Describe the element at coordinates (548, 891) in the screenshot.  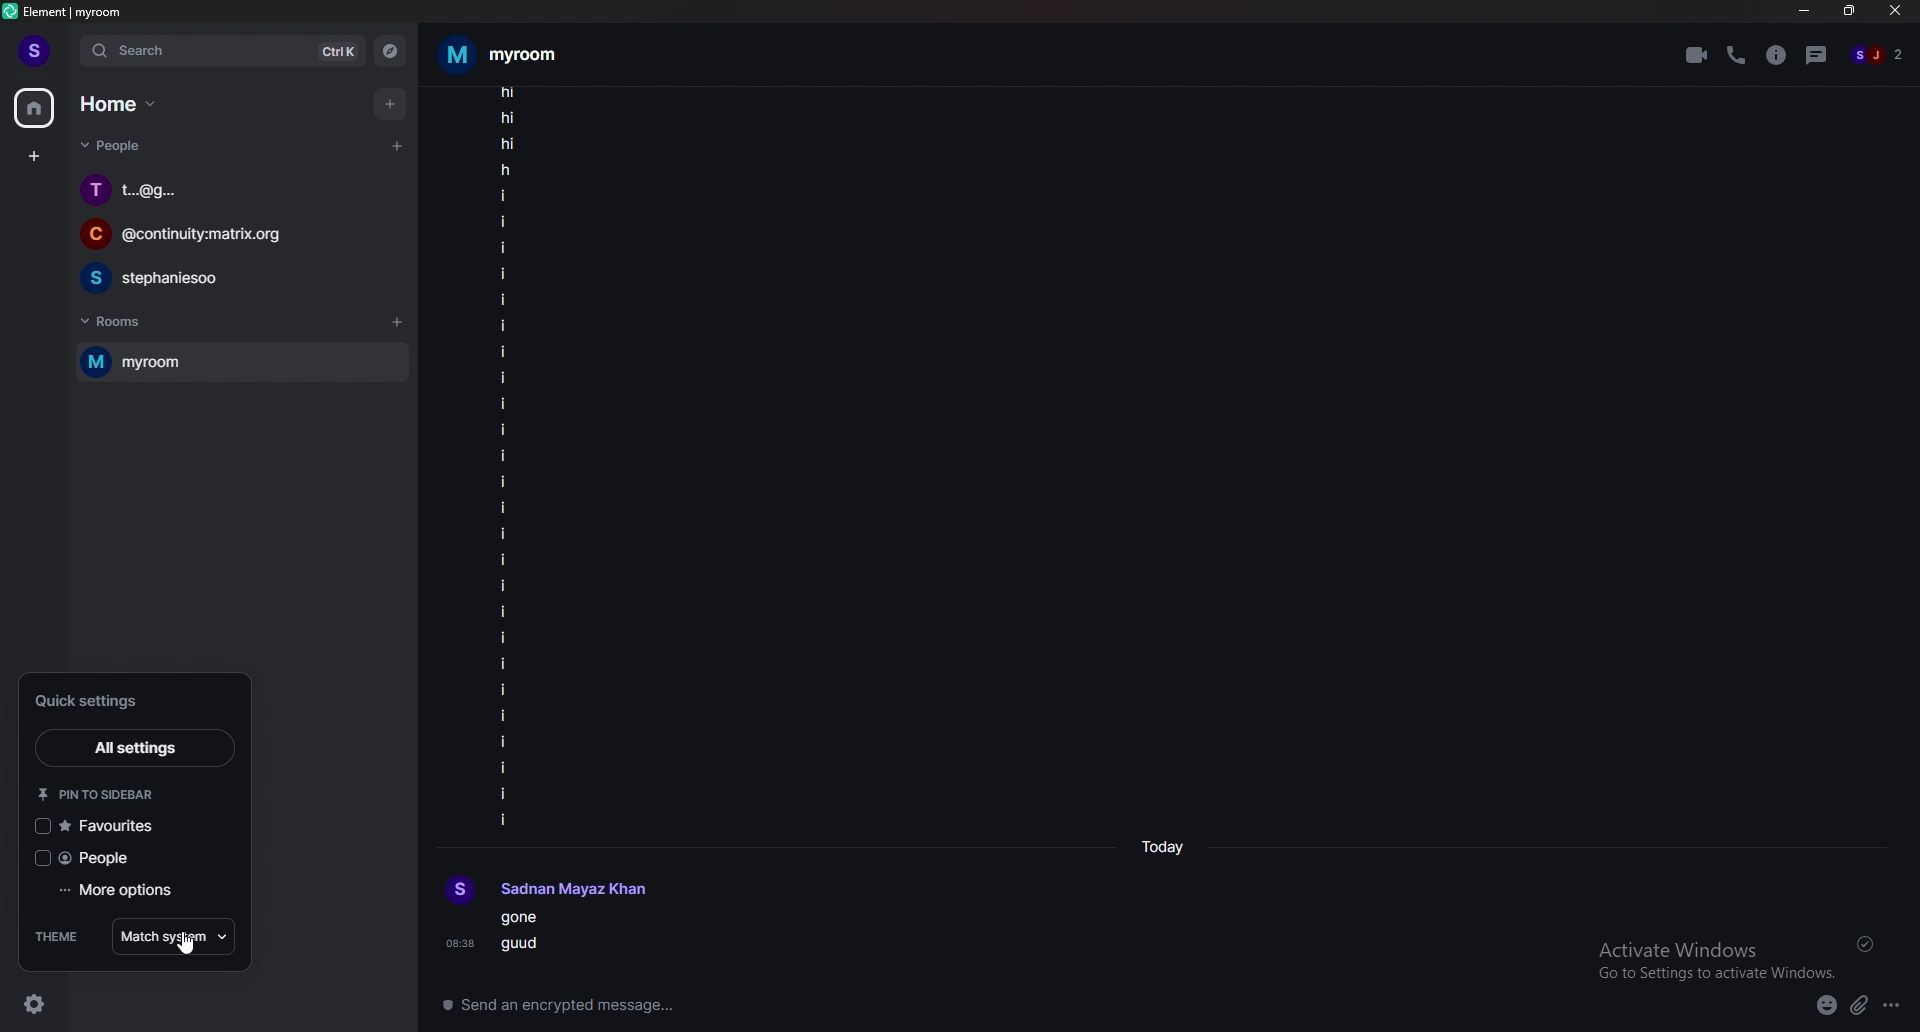
I see `profile` at that location.